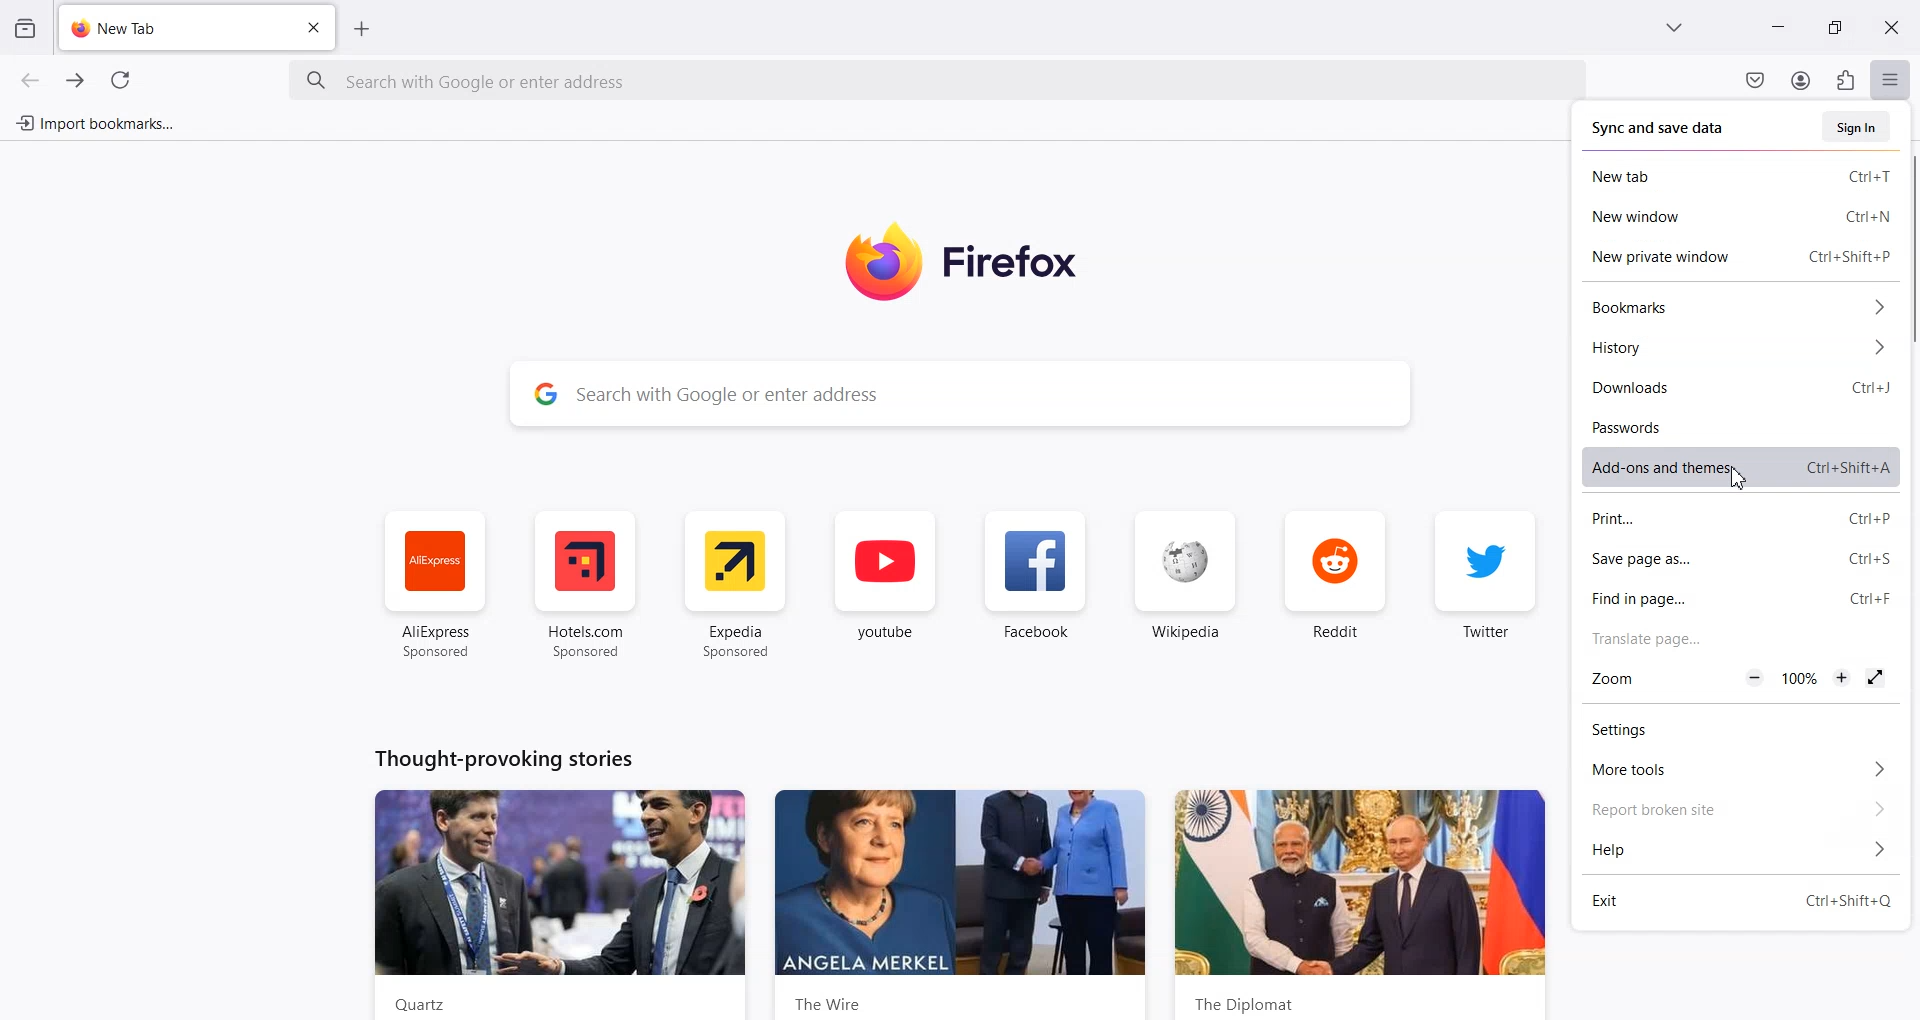 The height and width of the screenshot is (1020, 1920). Describe the element at coordinates (1735, 558) in the screenshot. I see `Save Page as` at that location.